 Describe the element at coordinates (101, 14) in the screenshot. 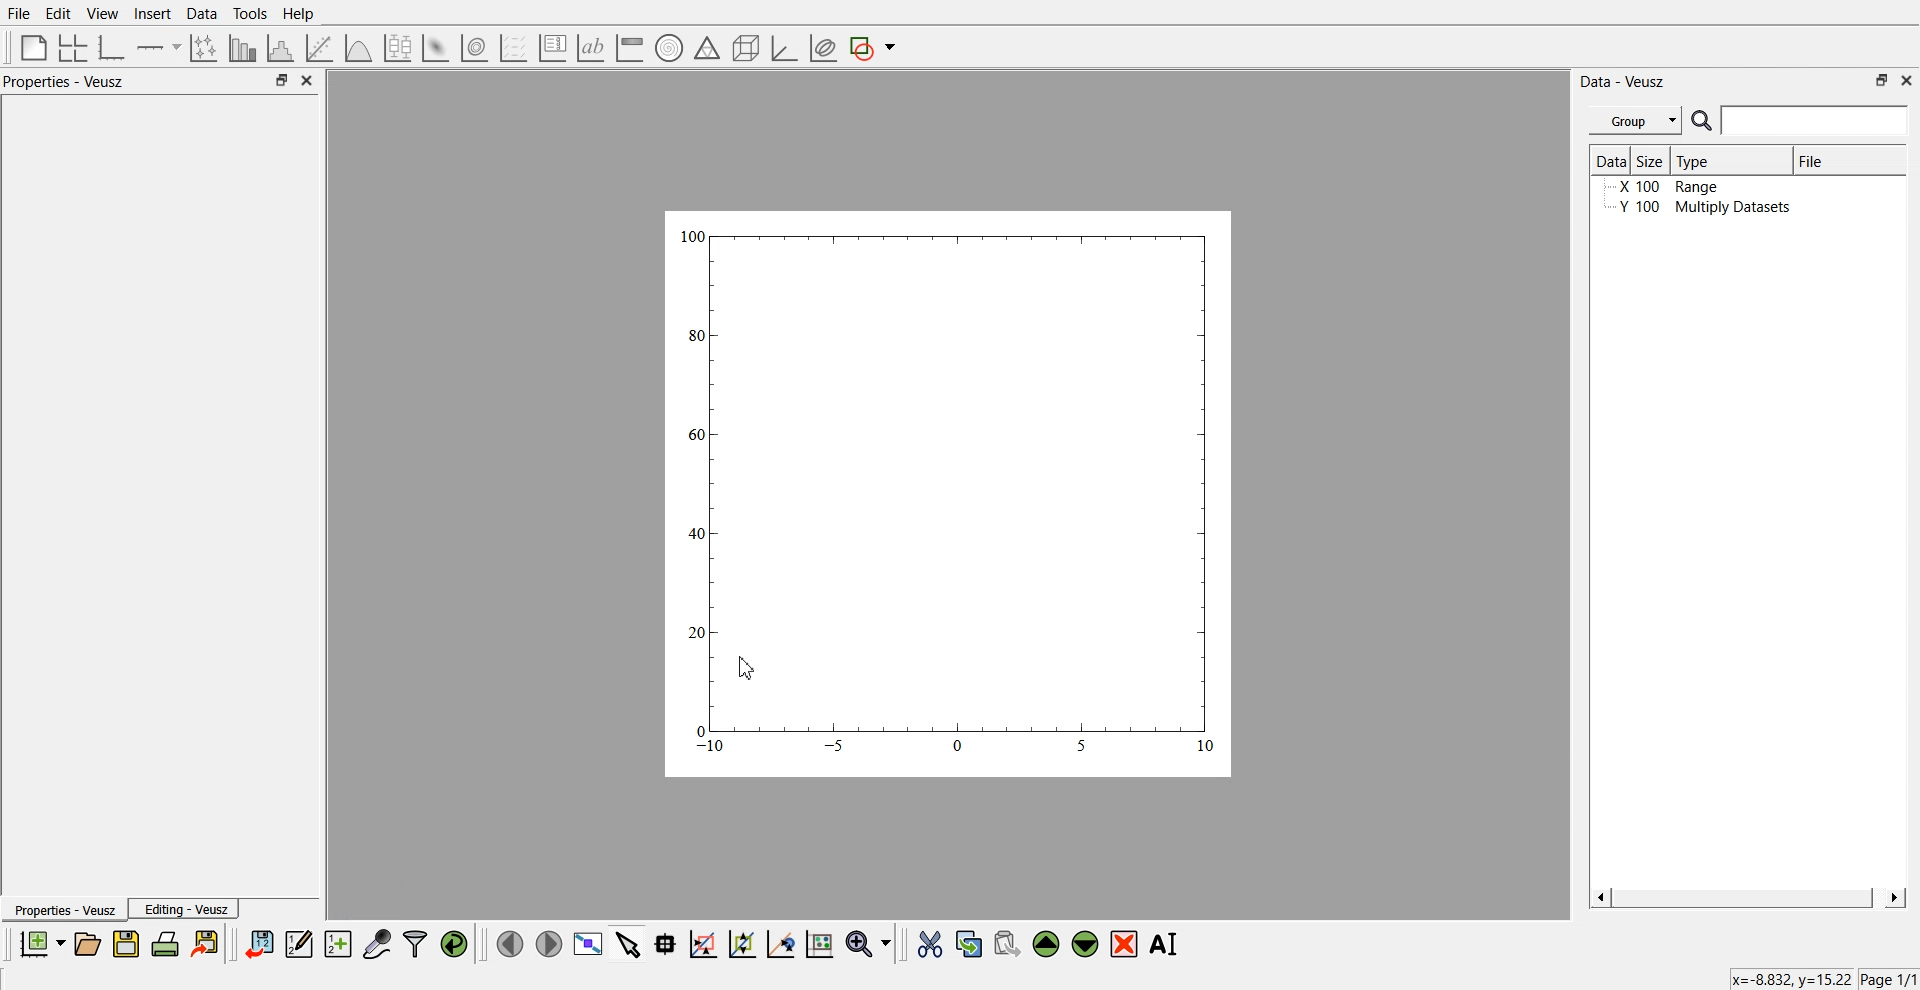

I see `View` at that location.